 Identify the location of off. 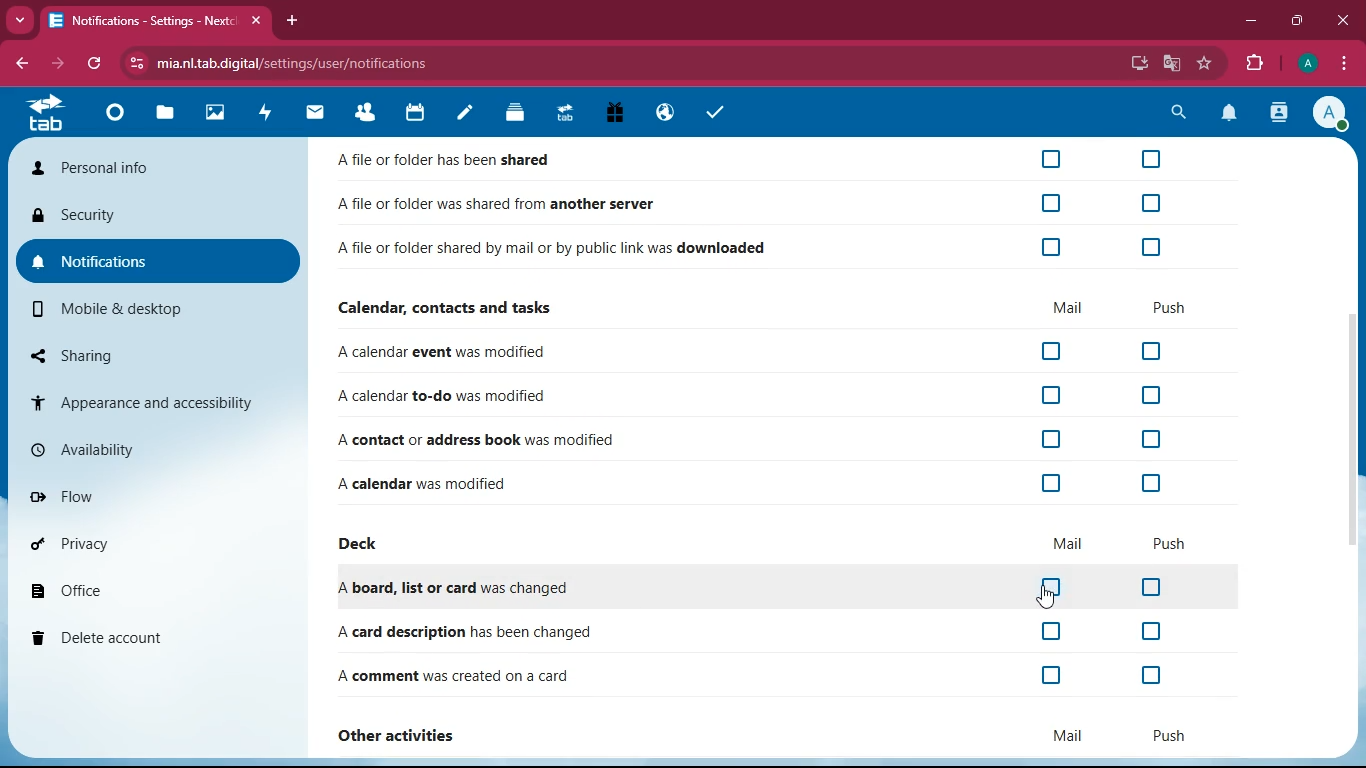
(1051, 436).